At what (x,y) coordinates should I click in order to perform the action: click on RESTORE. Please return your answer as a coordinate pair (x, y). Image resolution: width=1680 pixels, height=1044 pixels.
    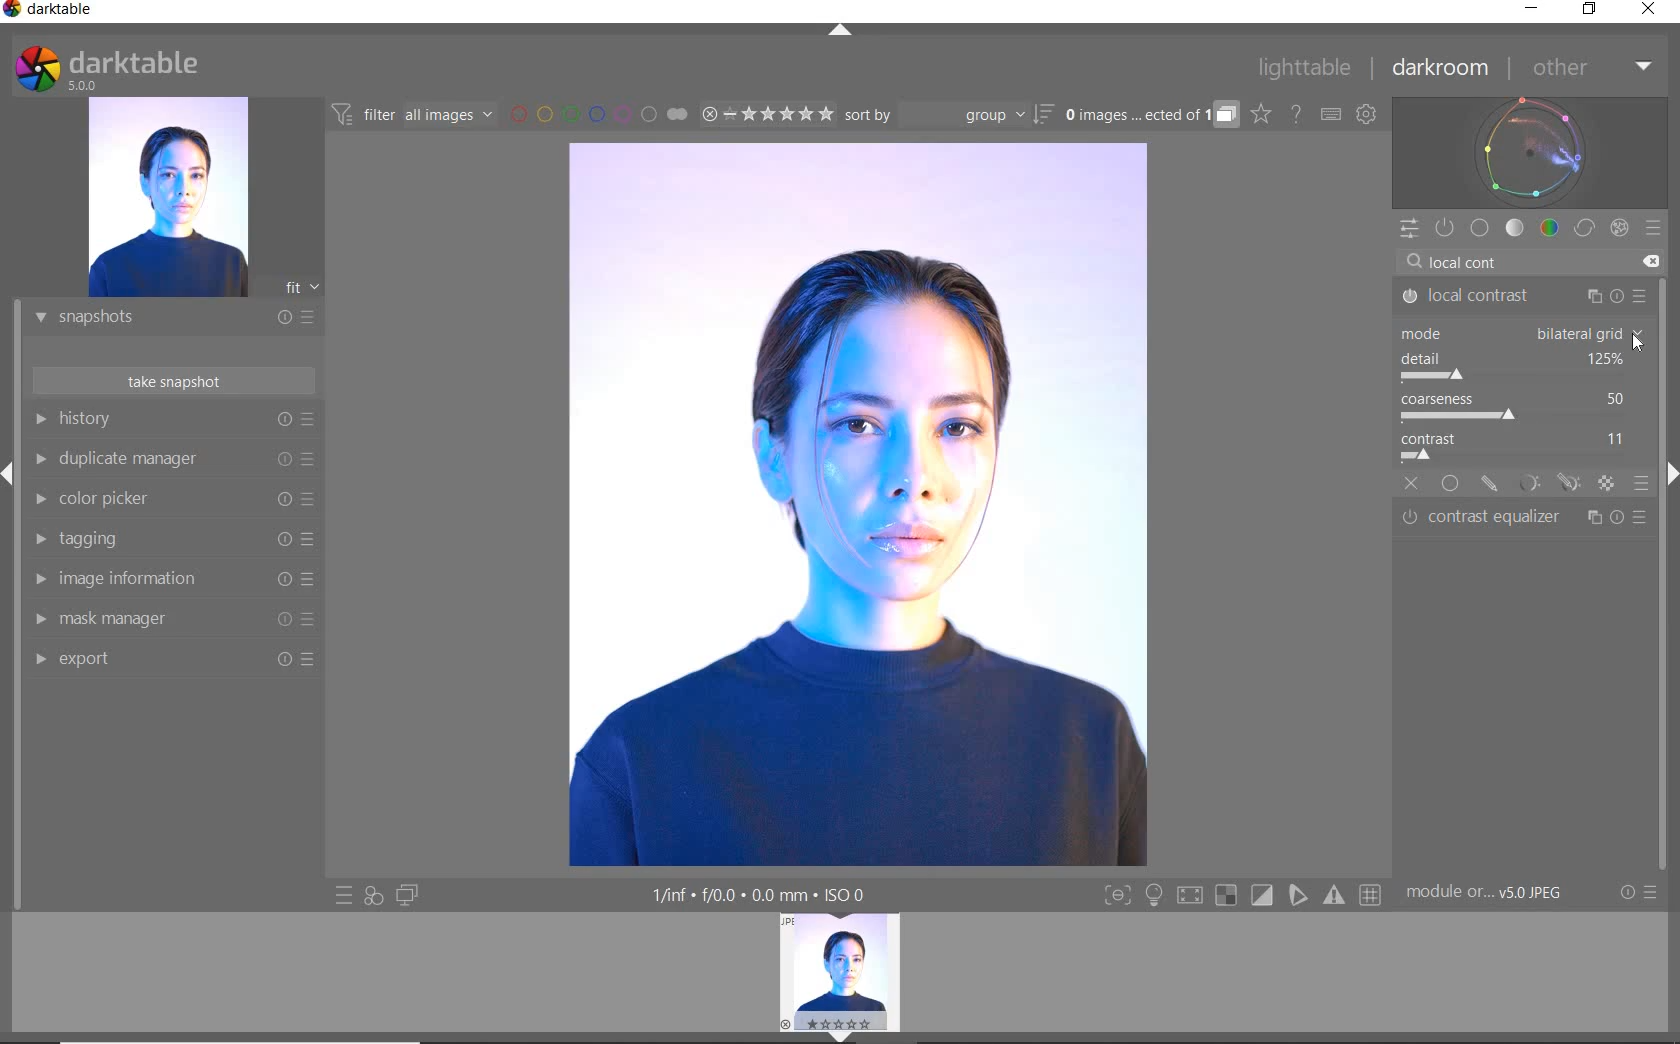
    Looking at the image, I should click on (1593, 10).